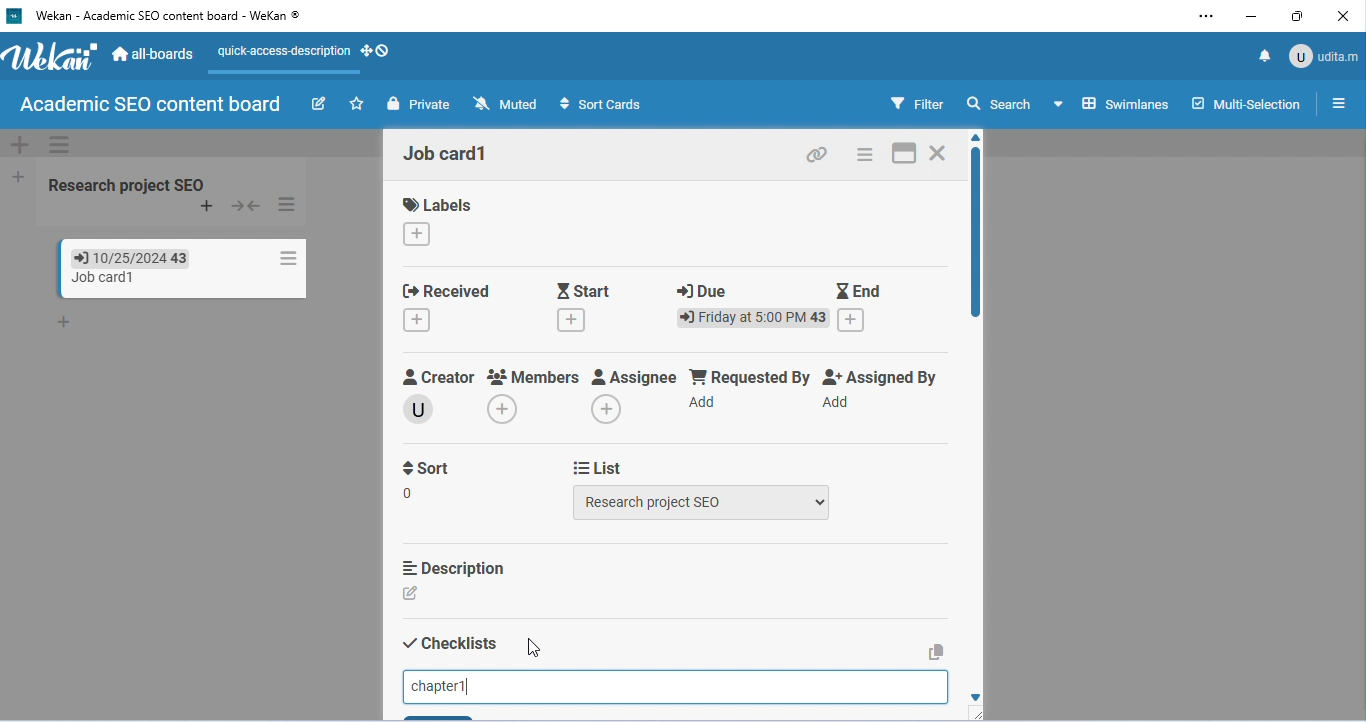  What do you see at coordinates (429, 482) in the screenshot?
I see `sort` at bounding box center [429, 482].